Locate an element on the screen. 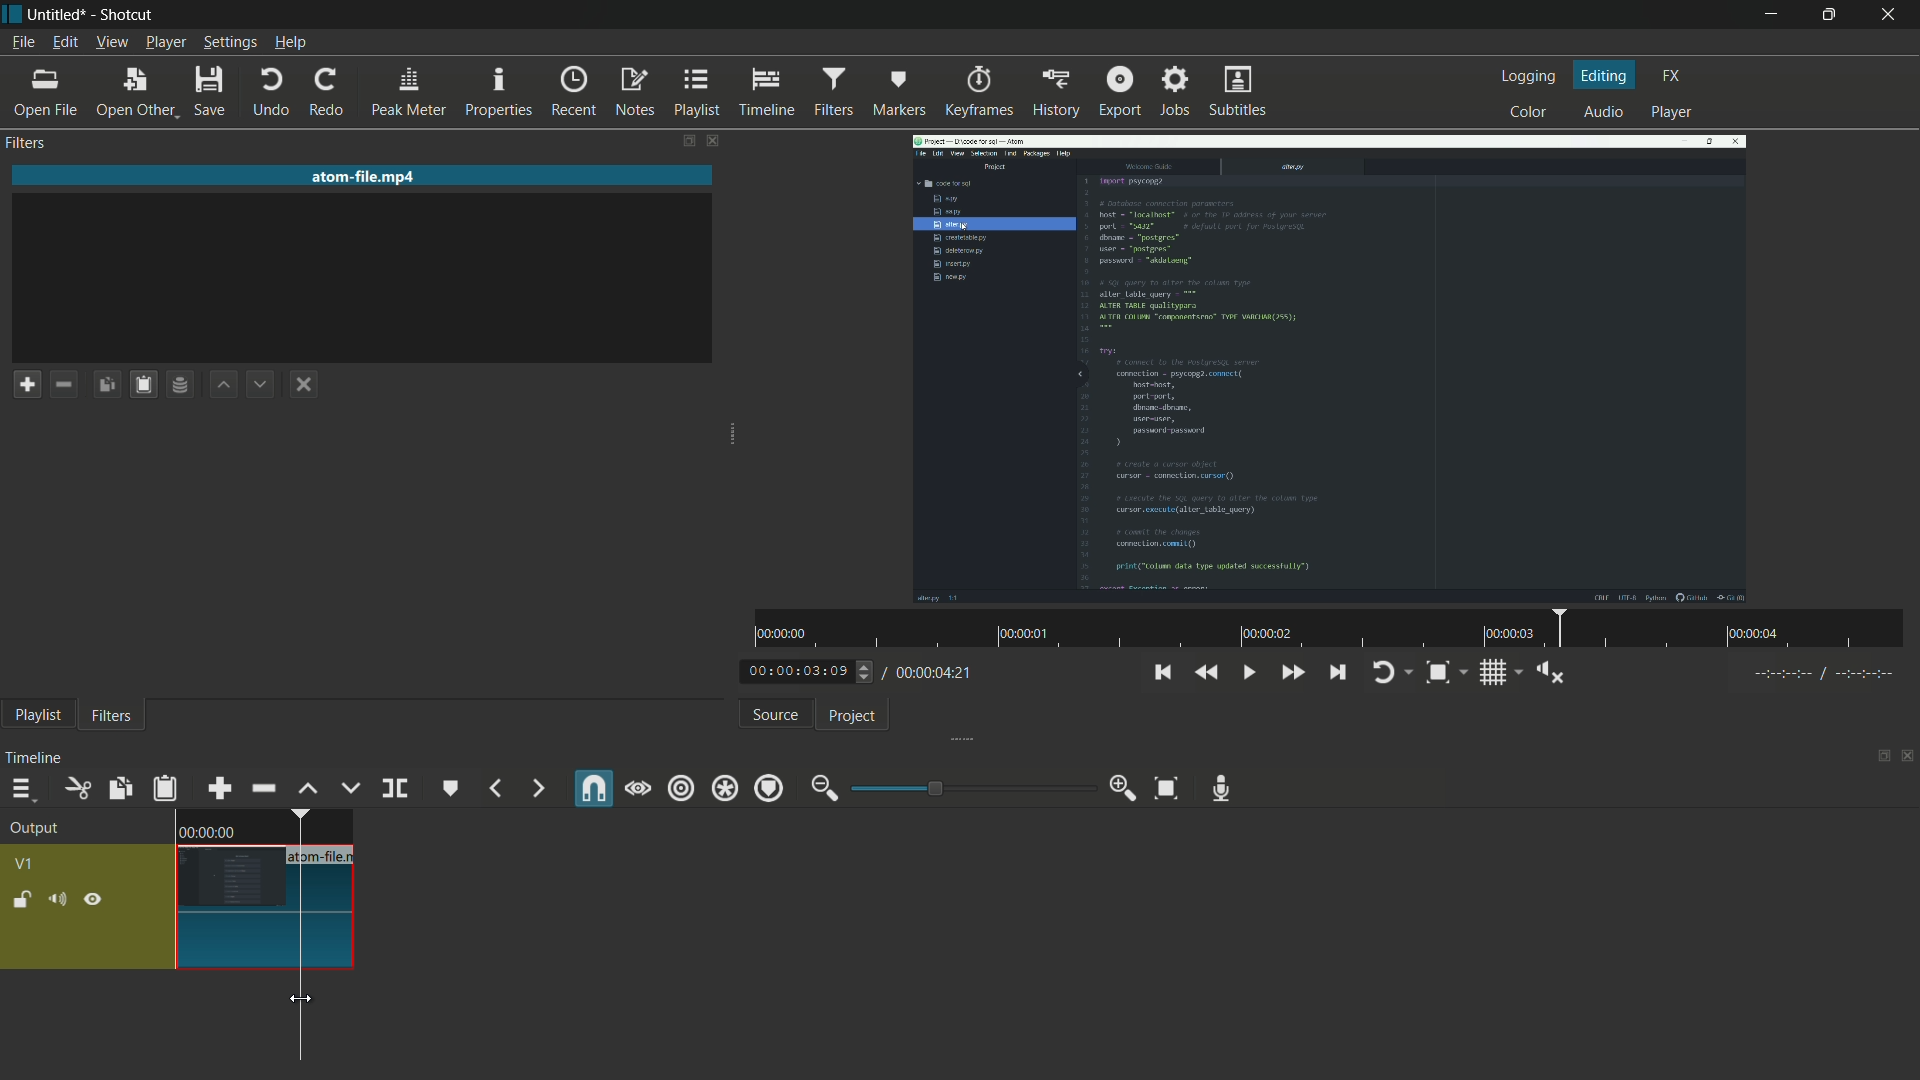  add a filter is located at coordinates (28, 386).